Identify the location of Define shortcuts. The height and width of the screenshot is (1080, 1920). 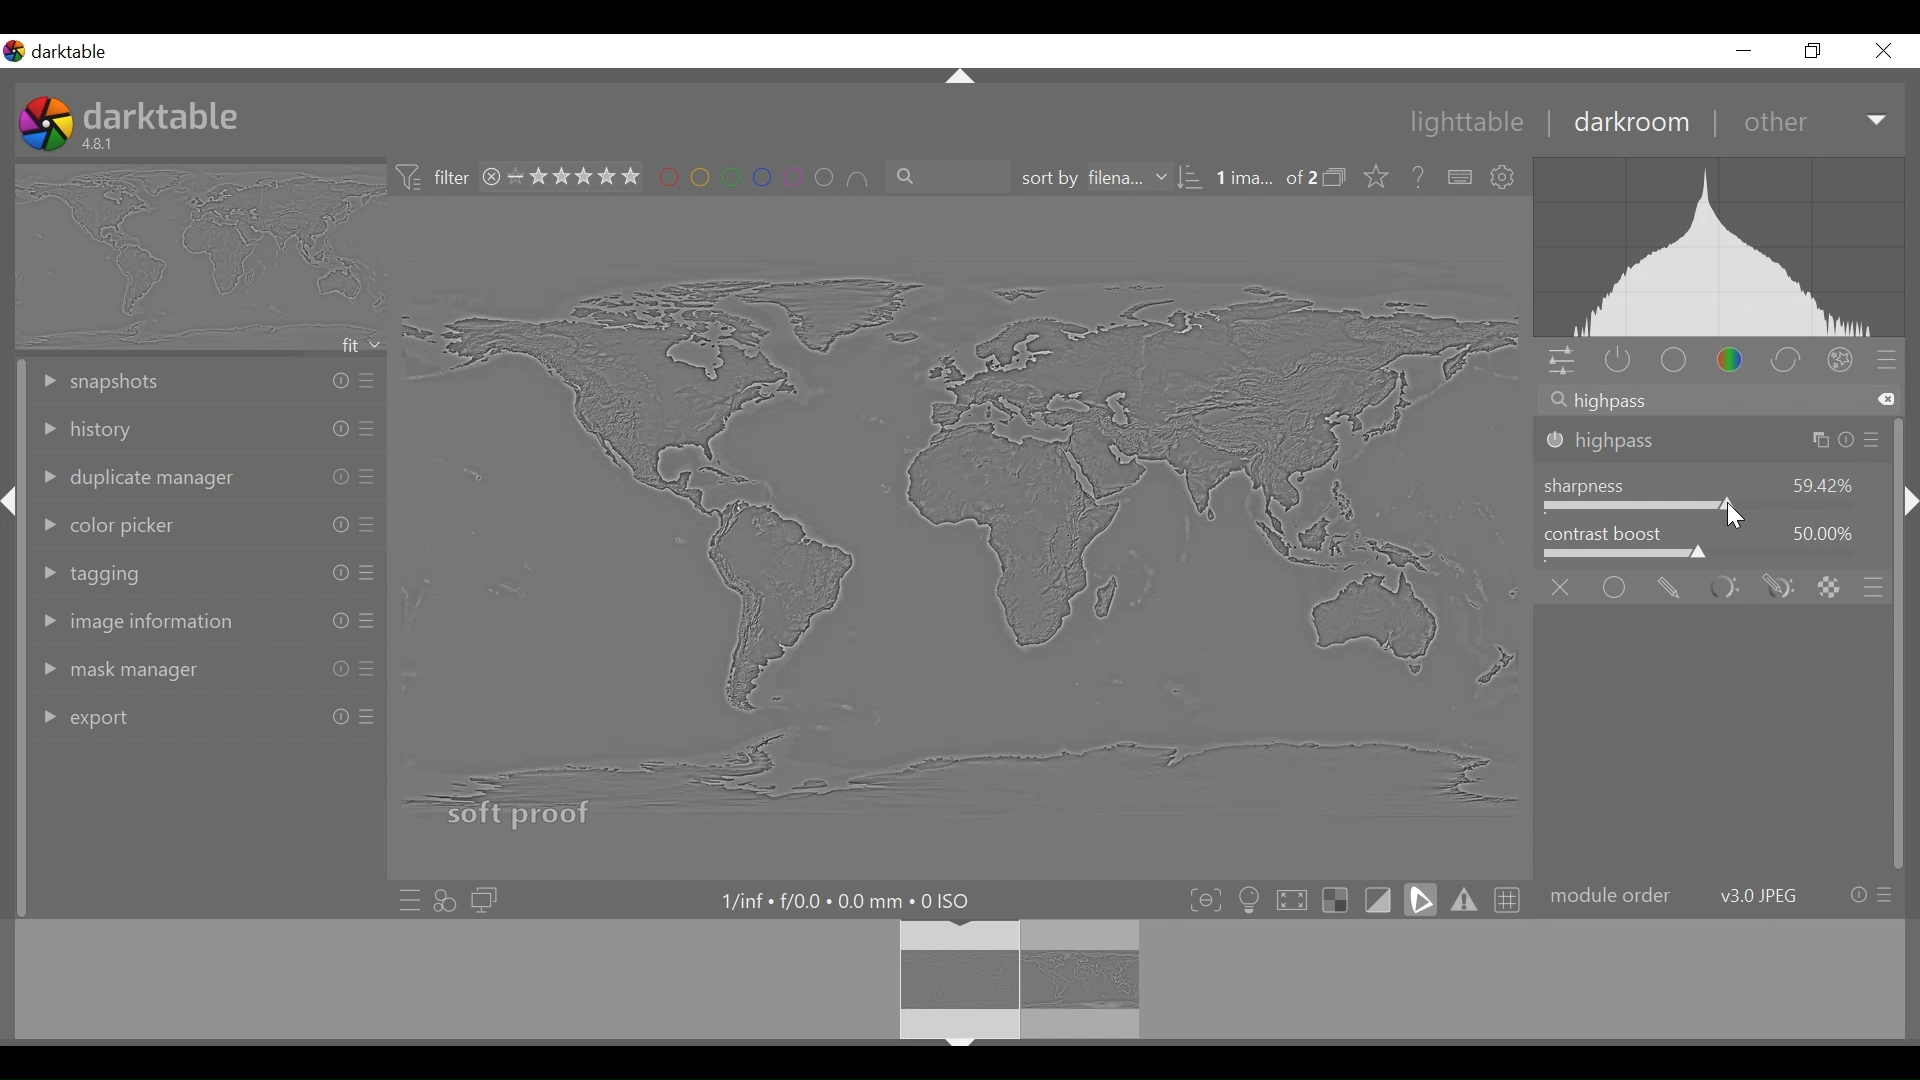
(1460, 178).